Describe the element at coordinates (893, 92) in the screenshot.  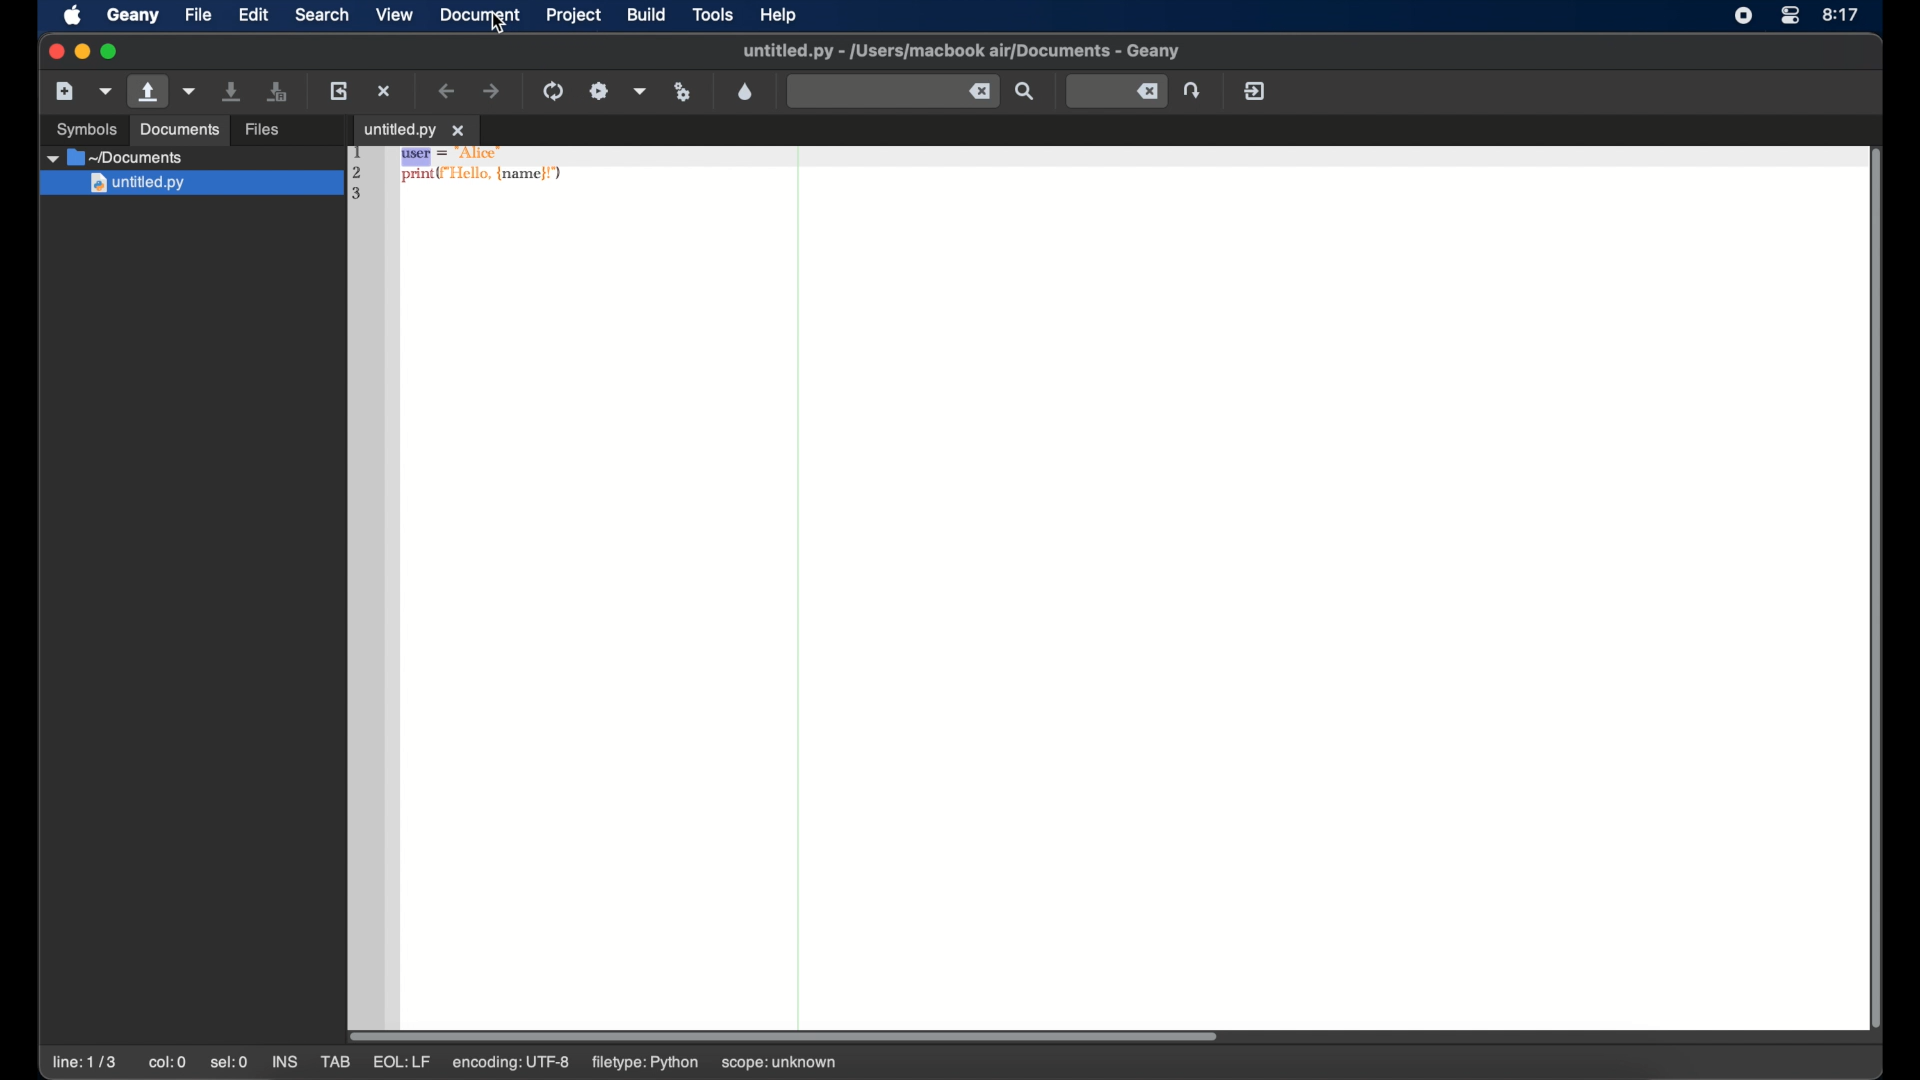
I see `find the entered text in current file` at that location.